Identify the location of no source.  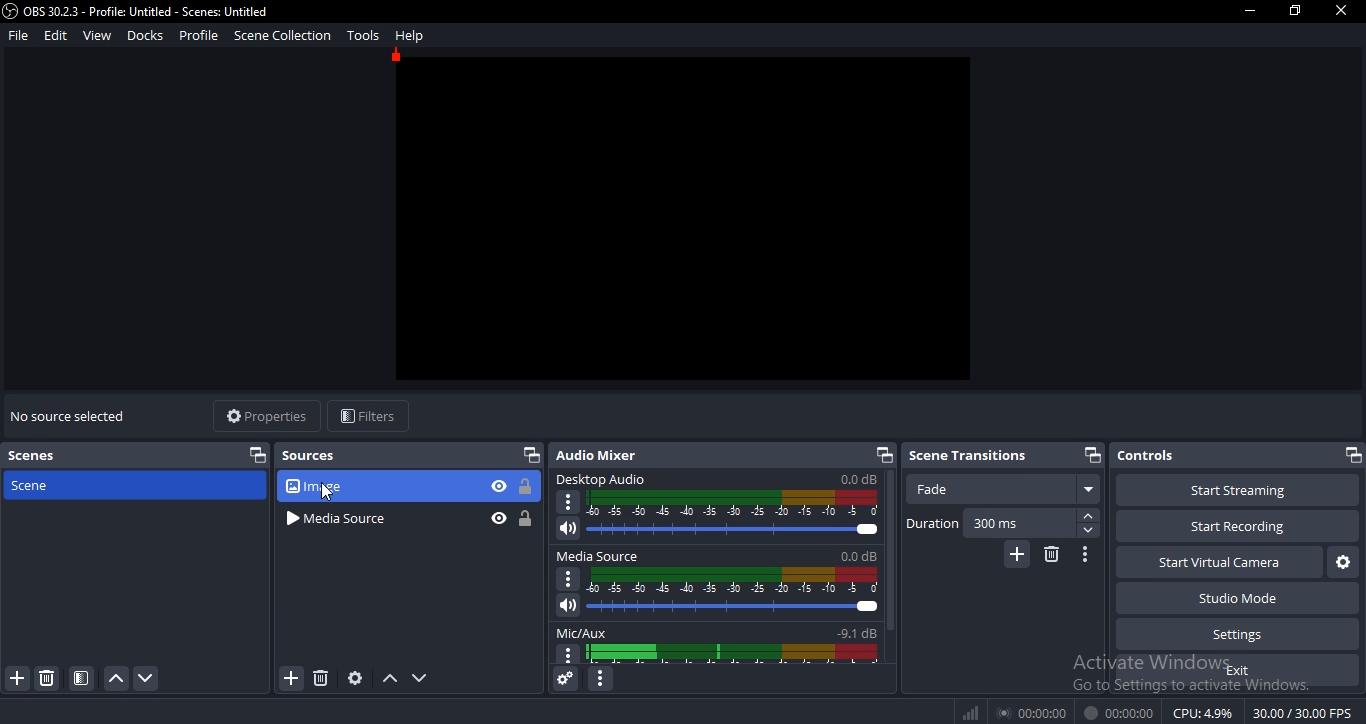
(66, 417).